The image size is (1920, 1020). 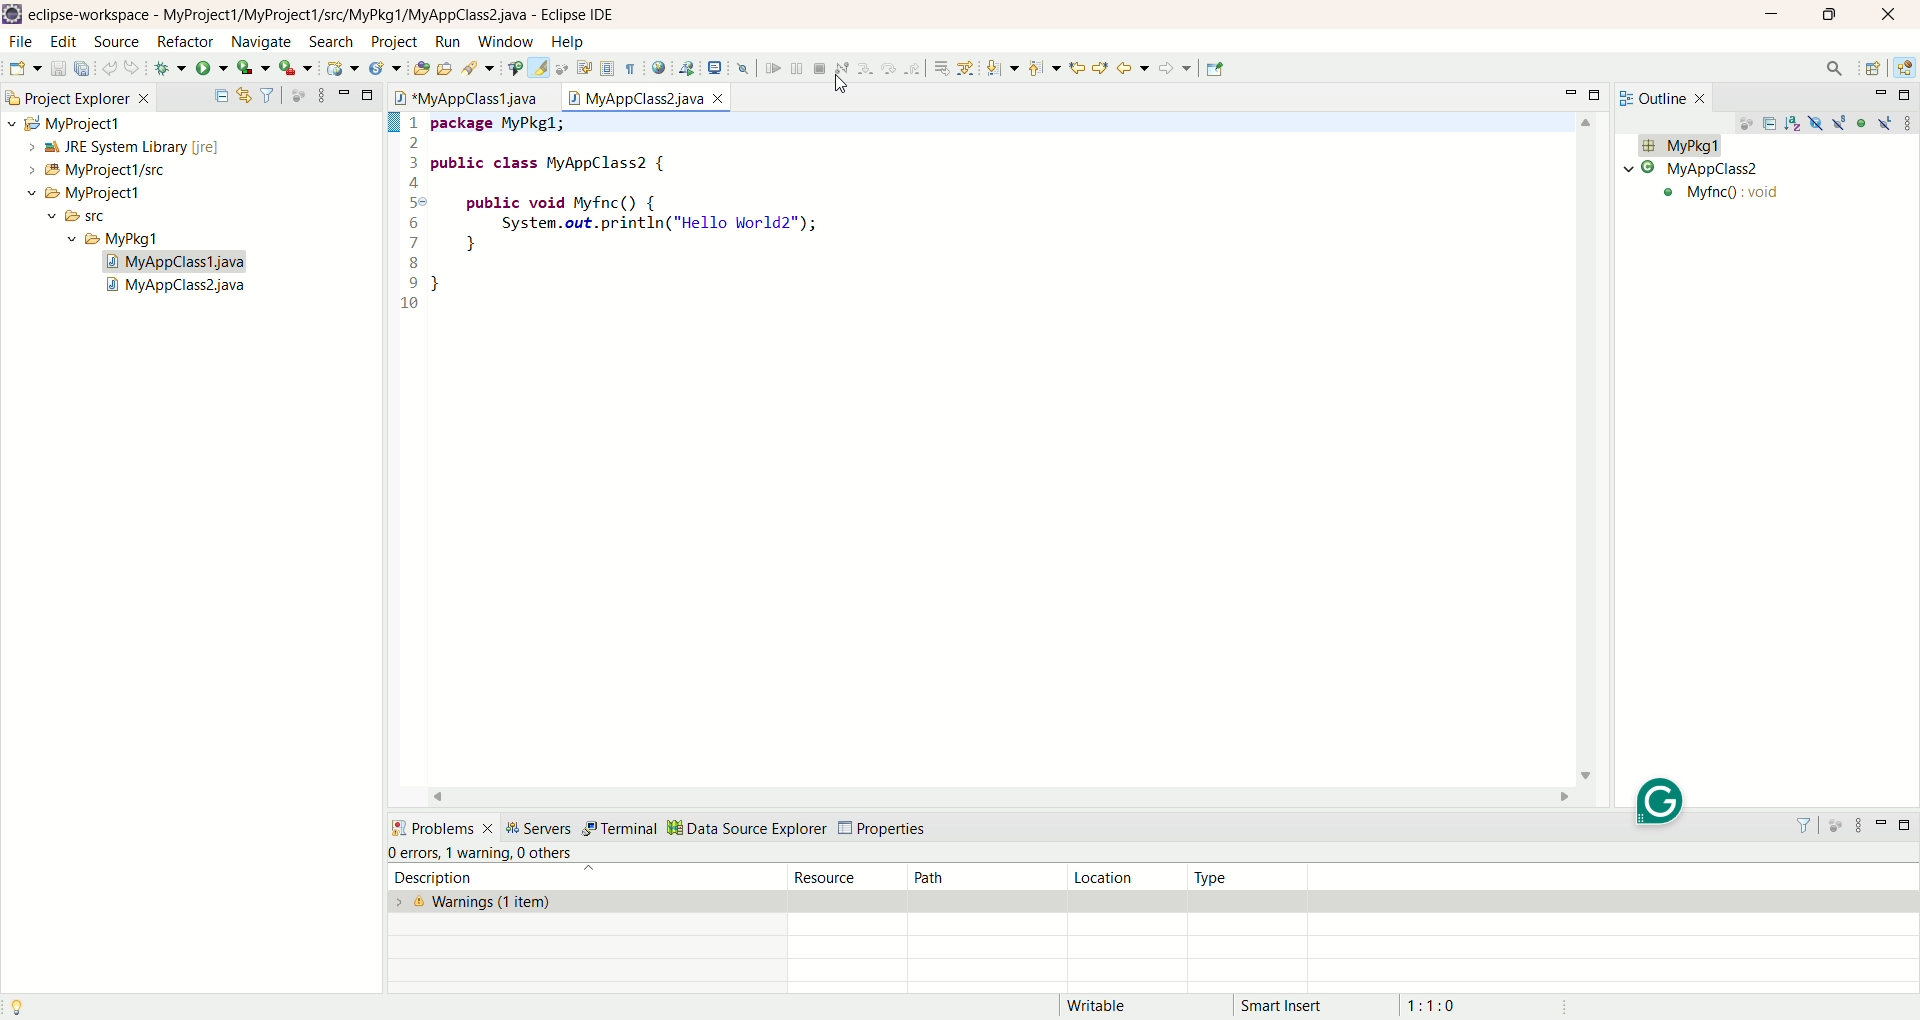 I want to click on view menu, so click(x=1858, y=826).